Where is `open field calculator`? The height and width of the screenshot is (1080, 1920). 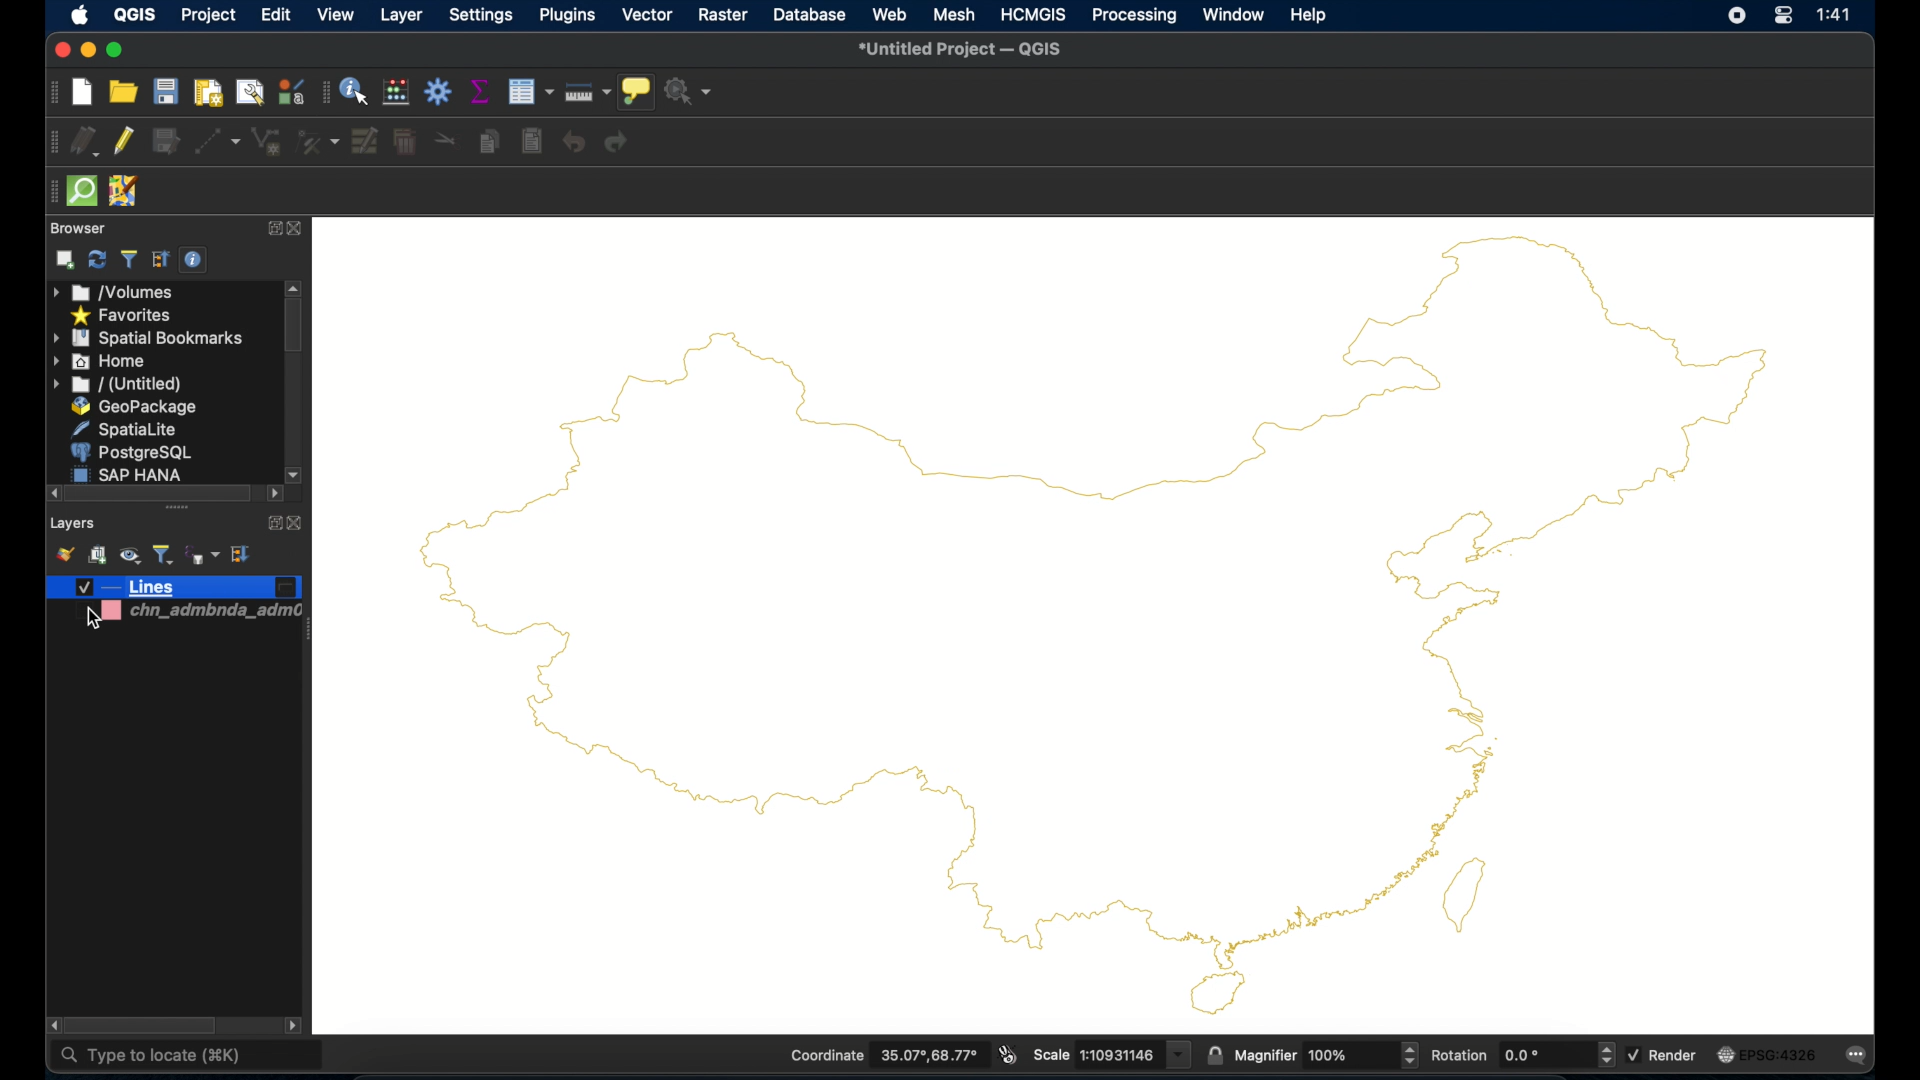 open field calculator is located at coordinates (396, 91).